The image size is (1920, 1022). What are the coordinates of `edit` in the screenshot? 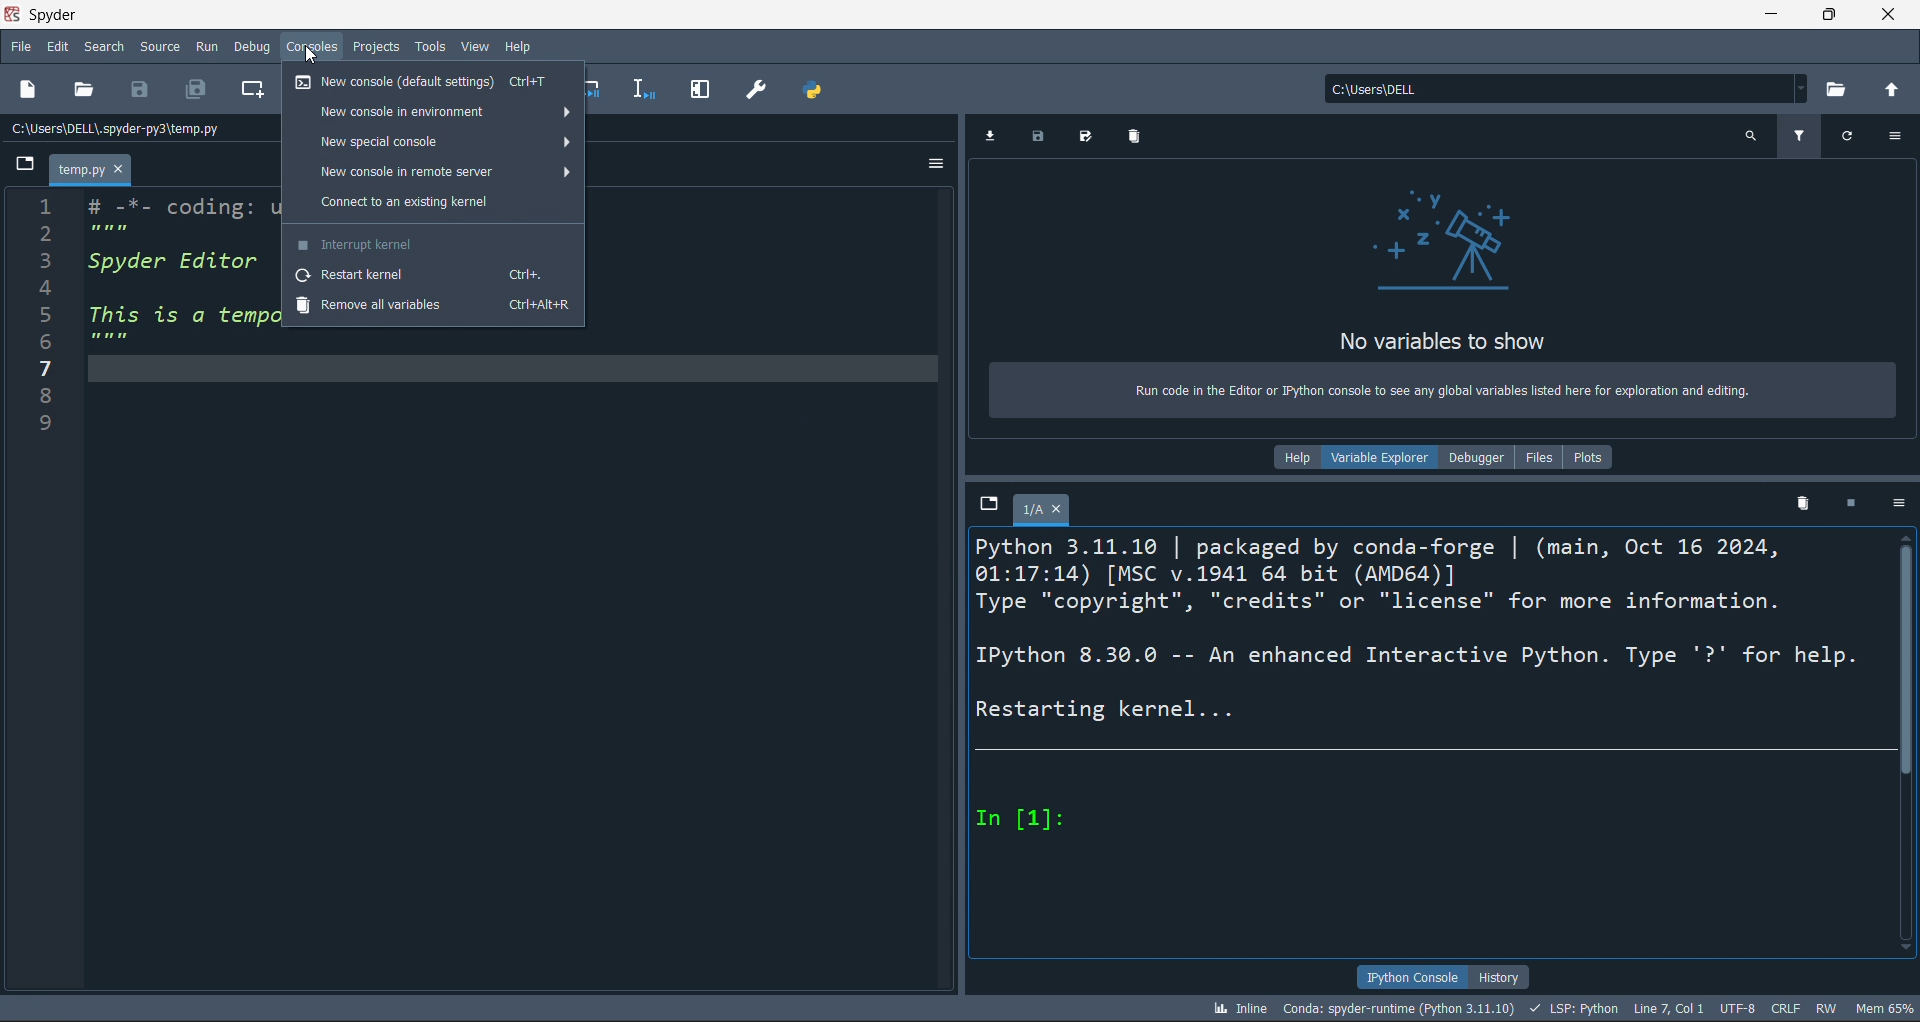 It's located at (61, 45).